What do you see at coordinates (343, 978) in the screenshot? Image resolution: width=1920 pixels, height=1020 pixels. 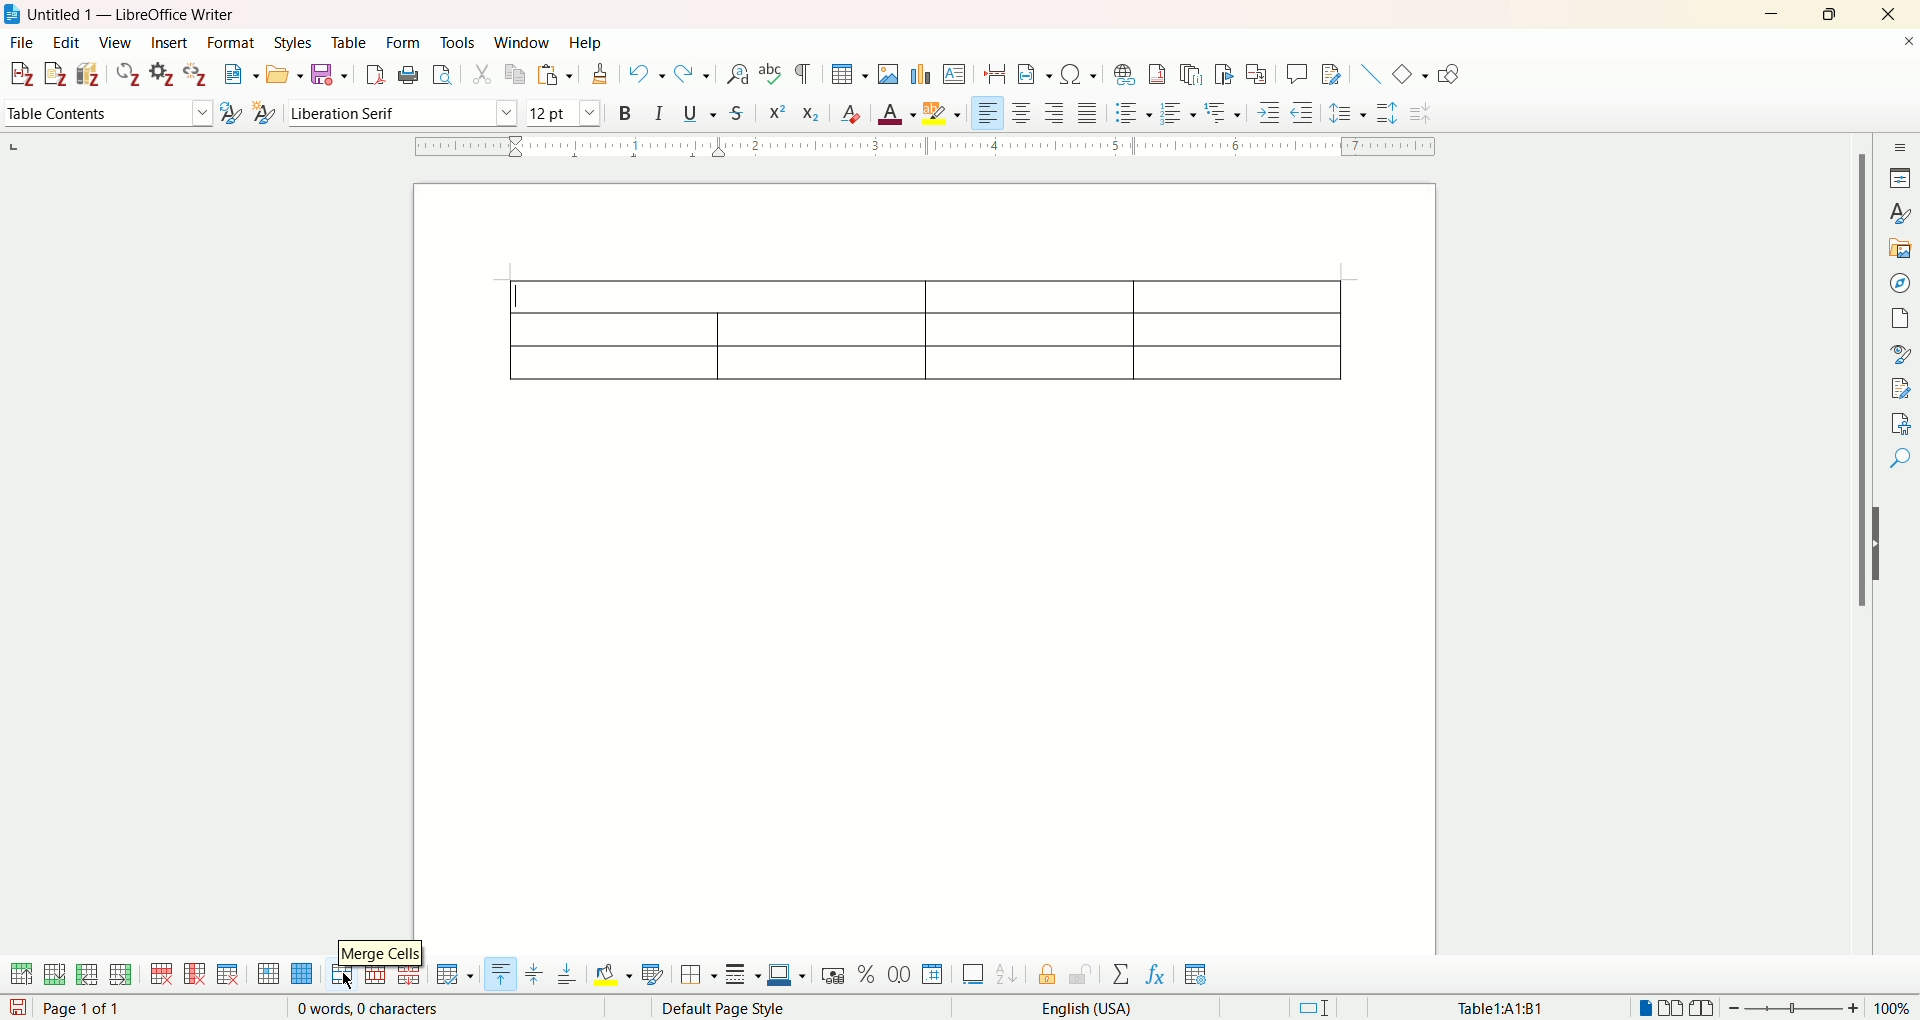 I see `merge cells` at bounding box center [343, 978].